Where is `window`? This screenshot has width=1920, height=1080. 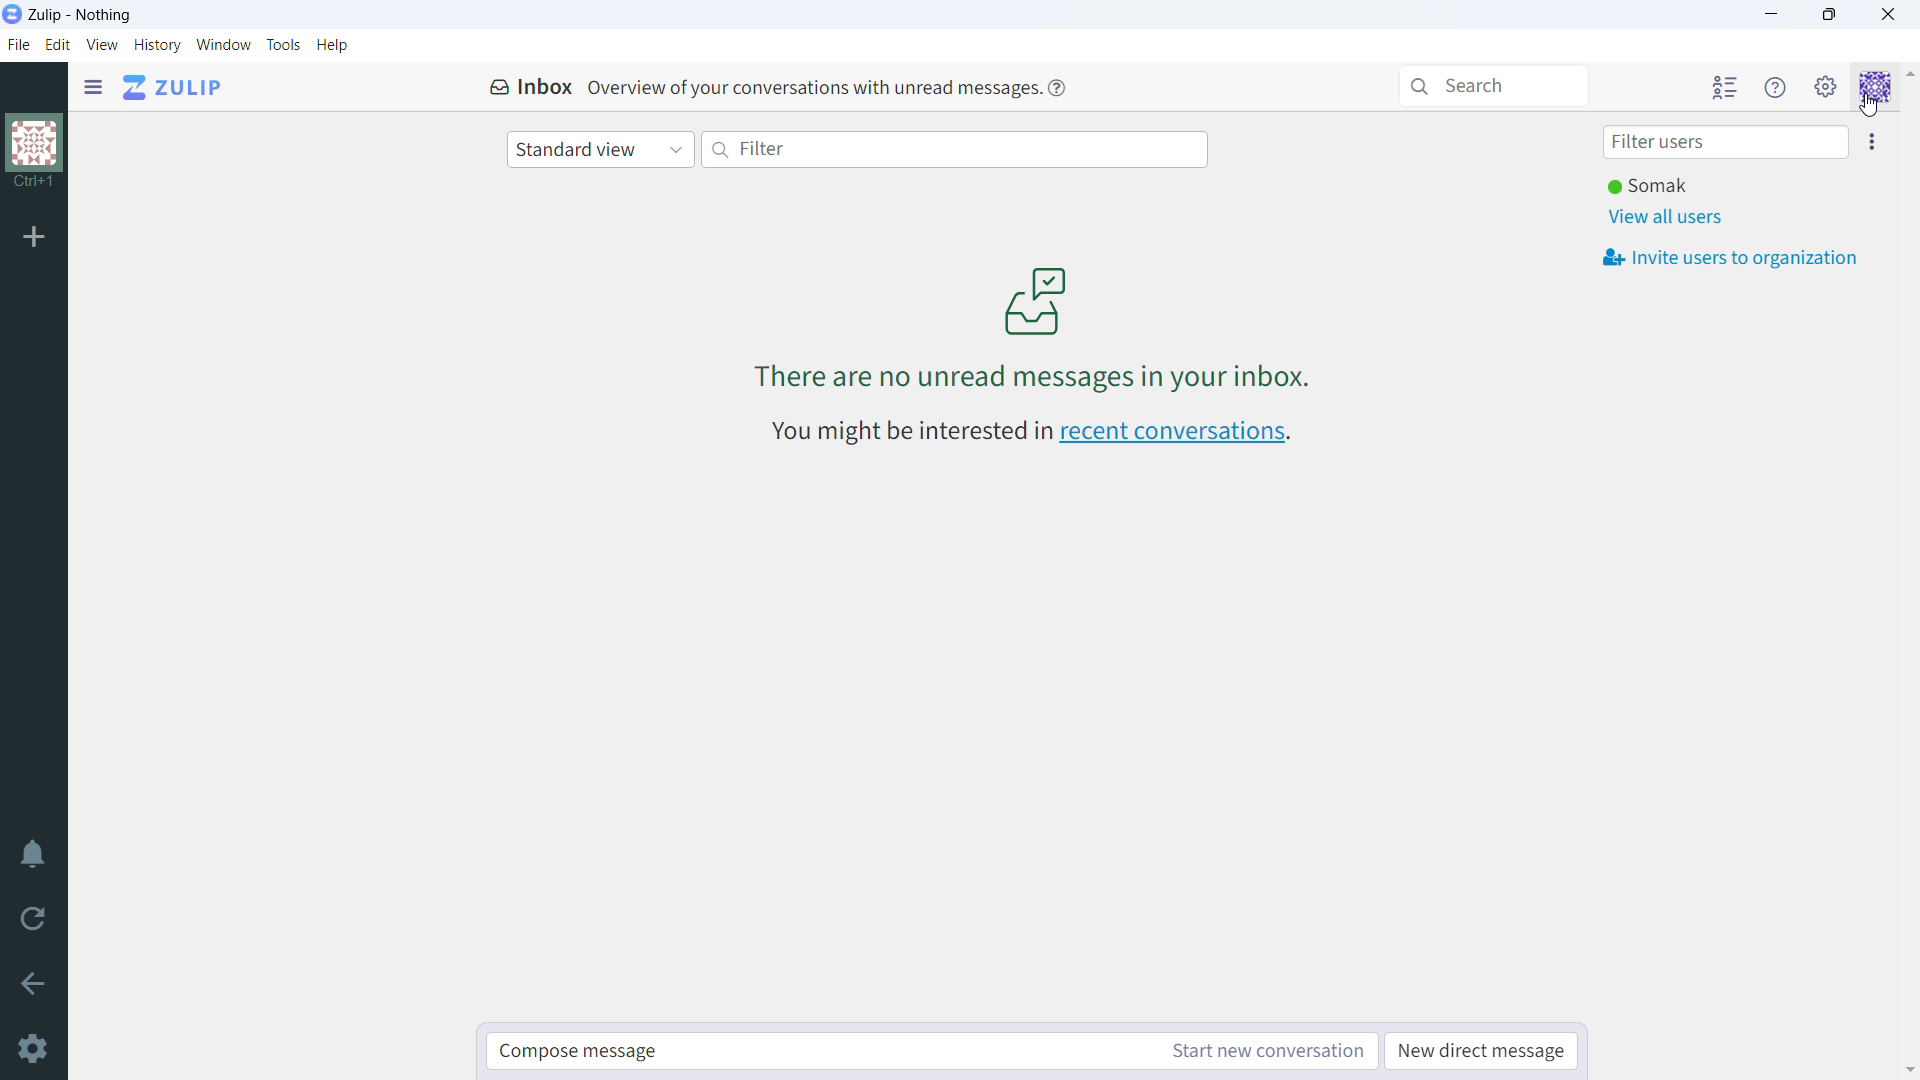
window is located at coordinates (225, 45).